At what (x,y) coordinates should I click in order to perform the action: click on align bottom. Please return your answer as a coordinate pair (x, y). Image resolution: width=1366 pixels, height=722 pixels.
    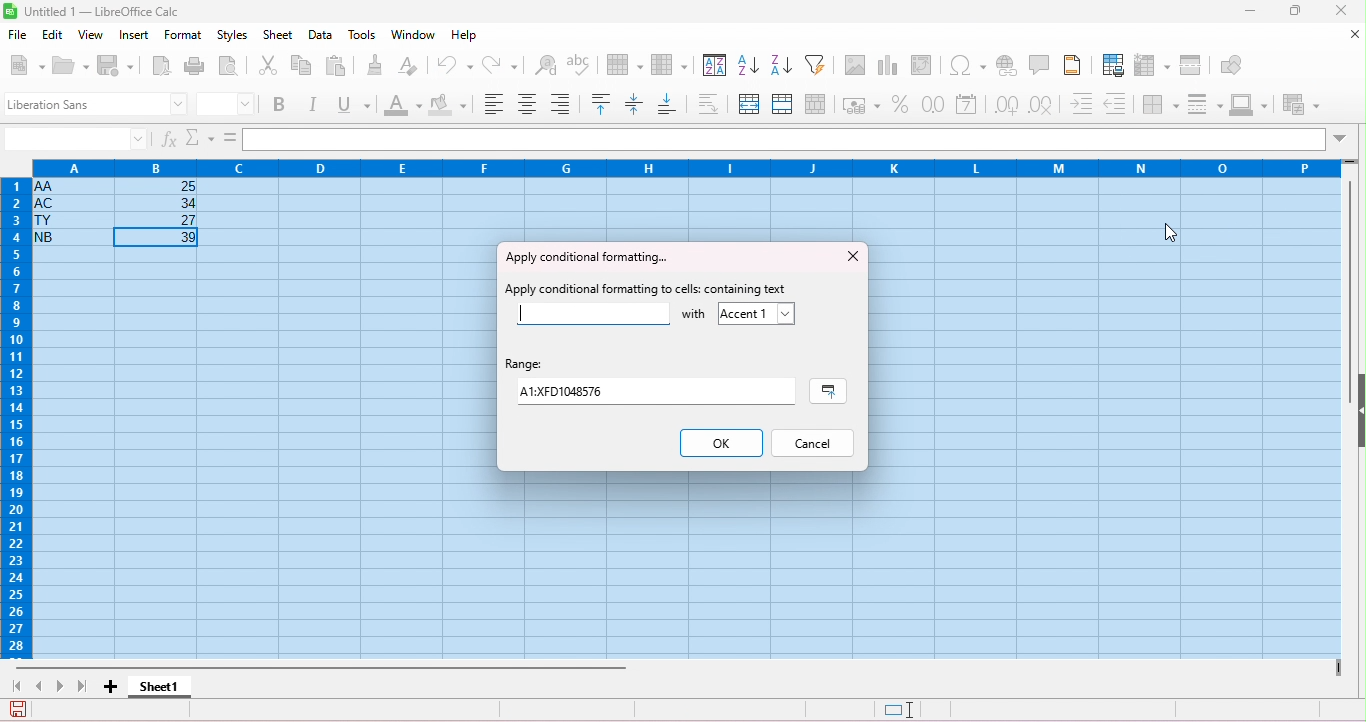
    Looking at the image, I should click on (560, 103).